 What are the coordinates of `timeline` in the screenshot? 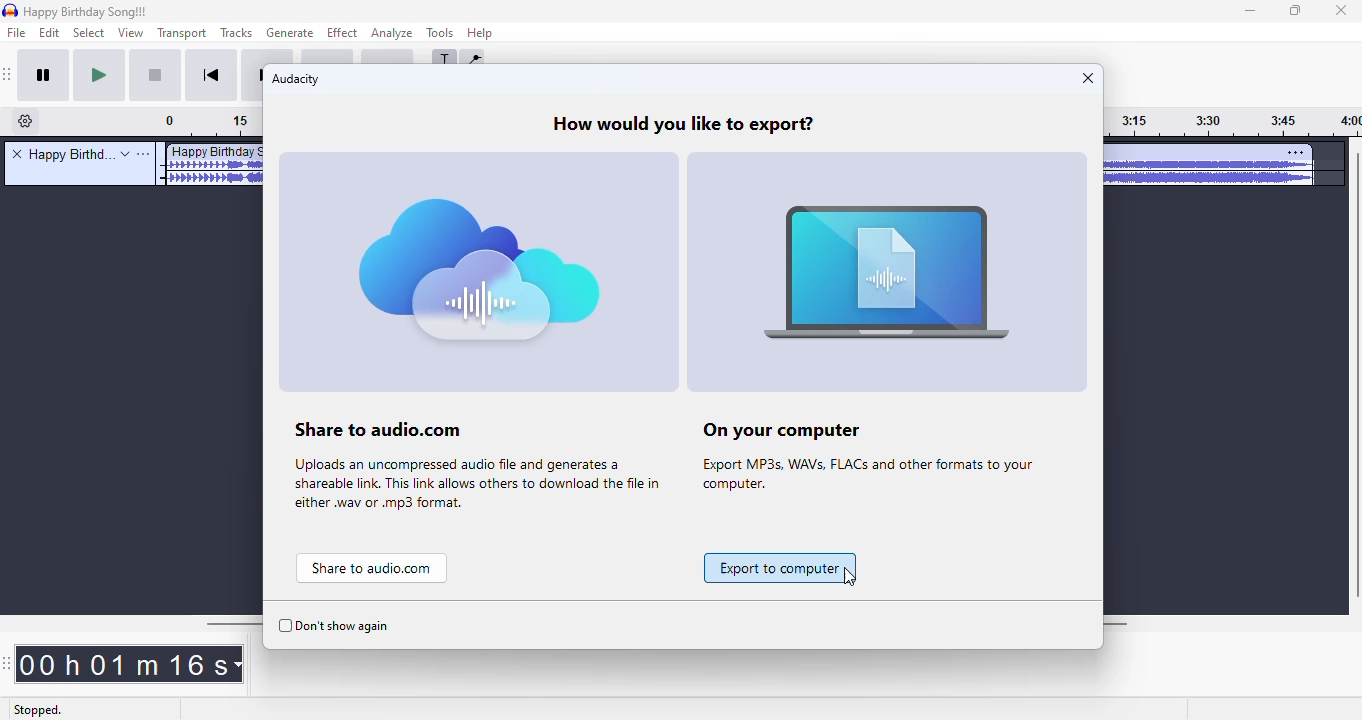 It's located at (1233, 123).